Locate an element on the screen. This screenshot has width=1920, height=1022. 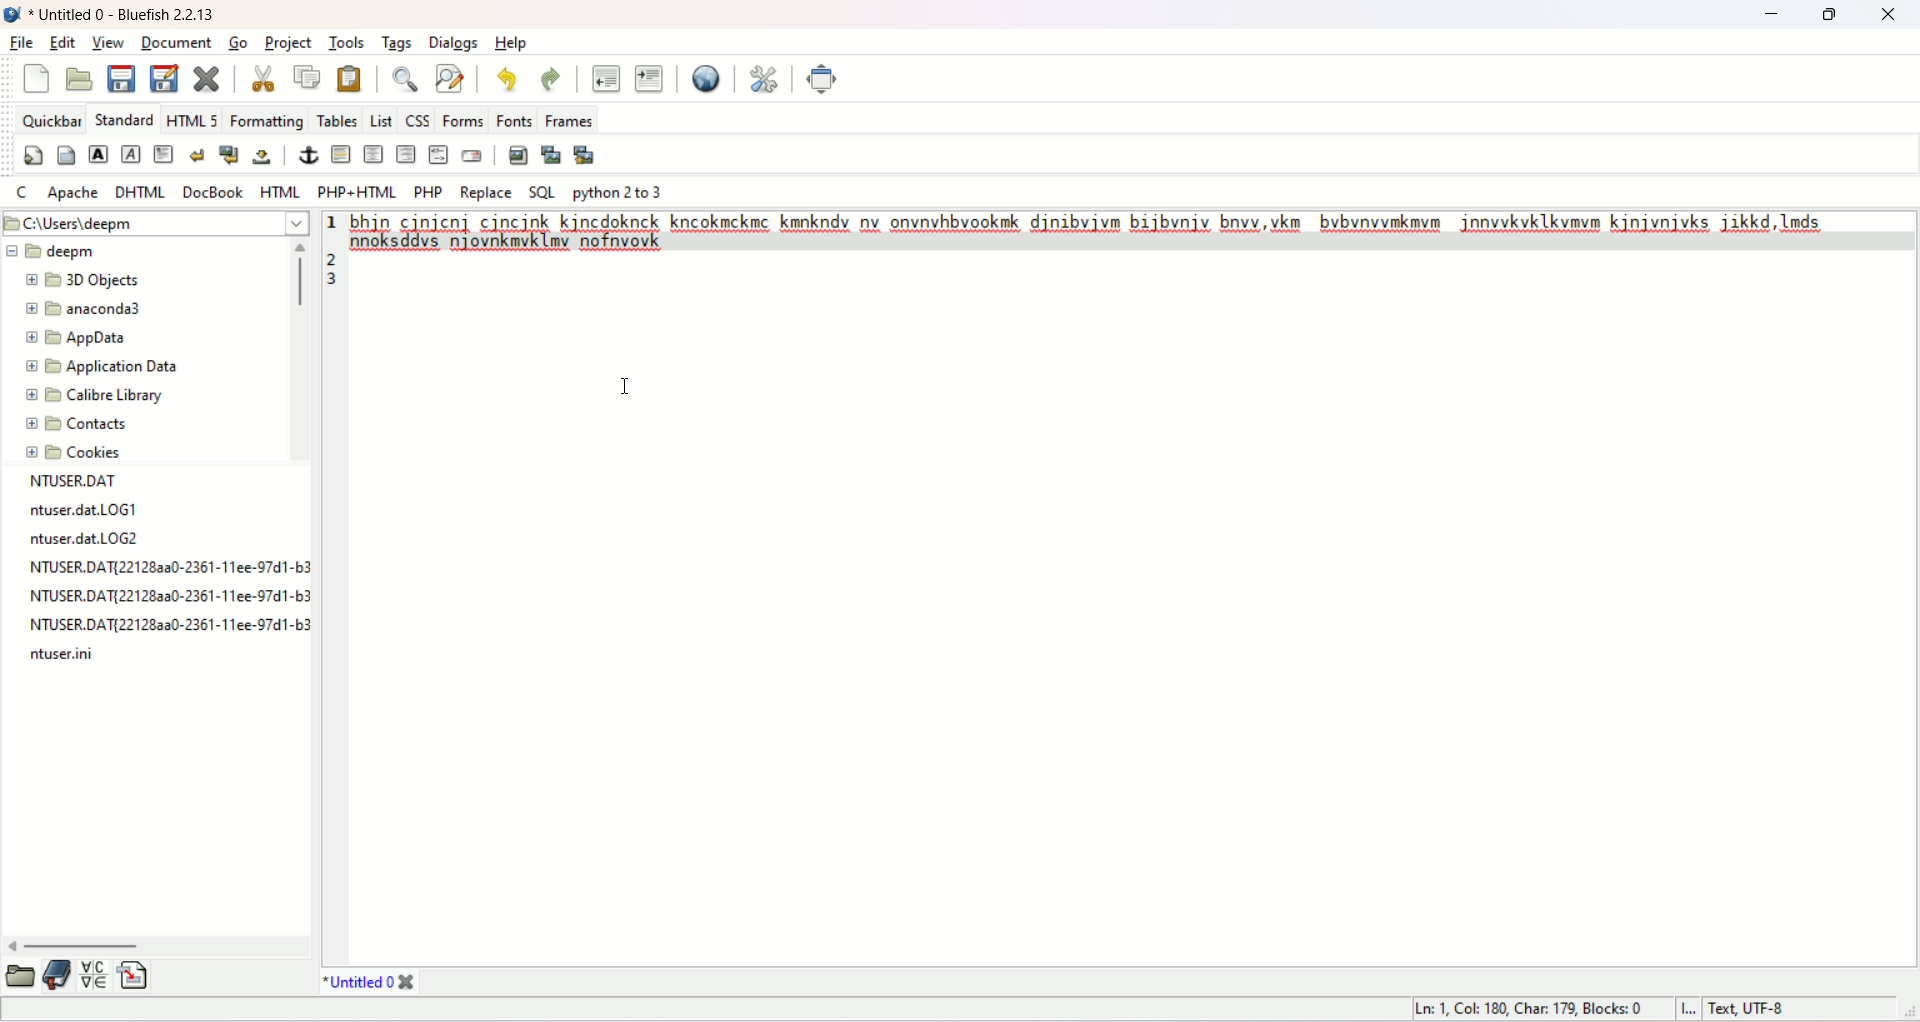
insert thumbnail is located at coordinates (552, 154).